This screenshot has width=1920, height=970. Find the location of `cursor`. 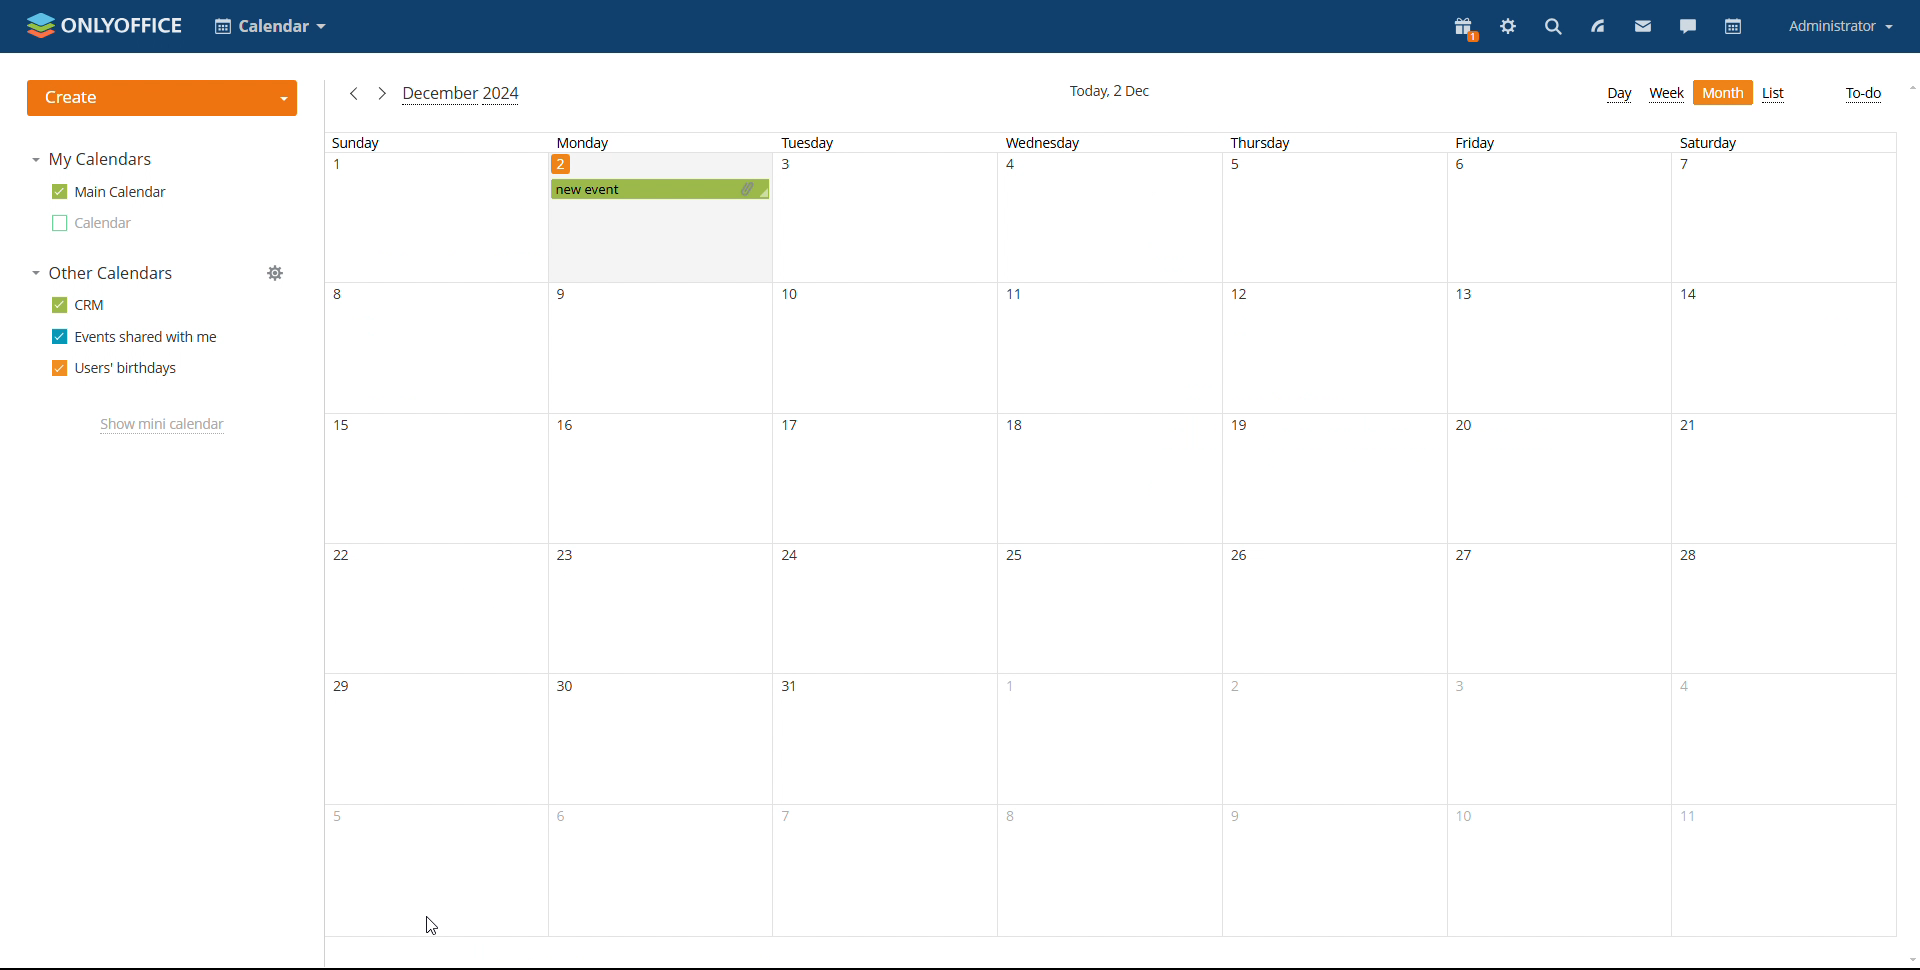

cursor is located at coordinates (432, 925).